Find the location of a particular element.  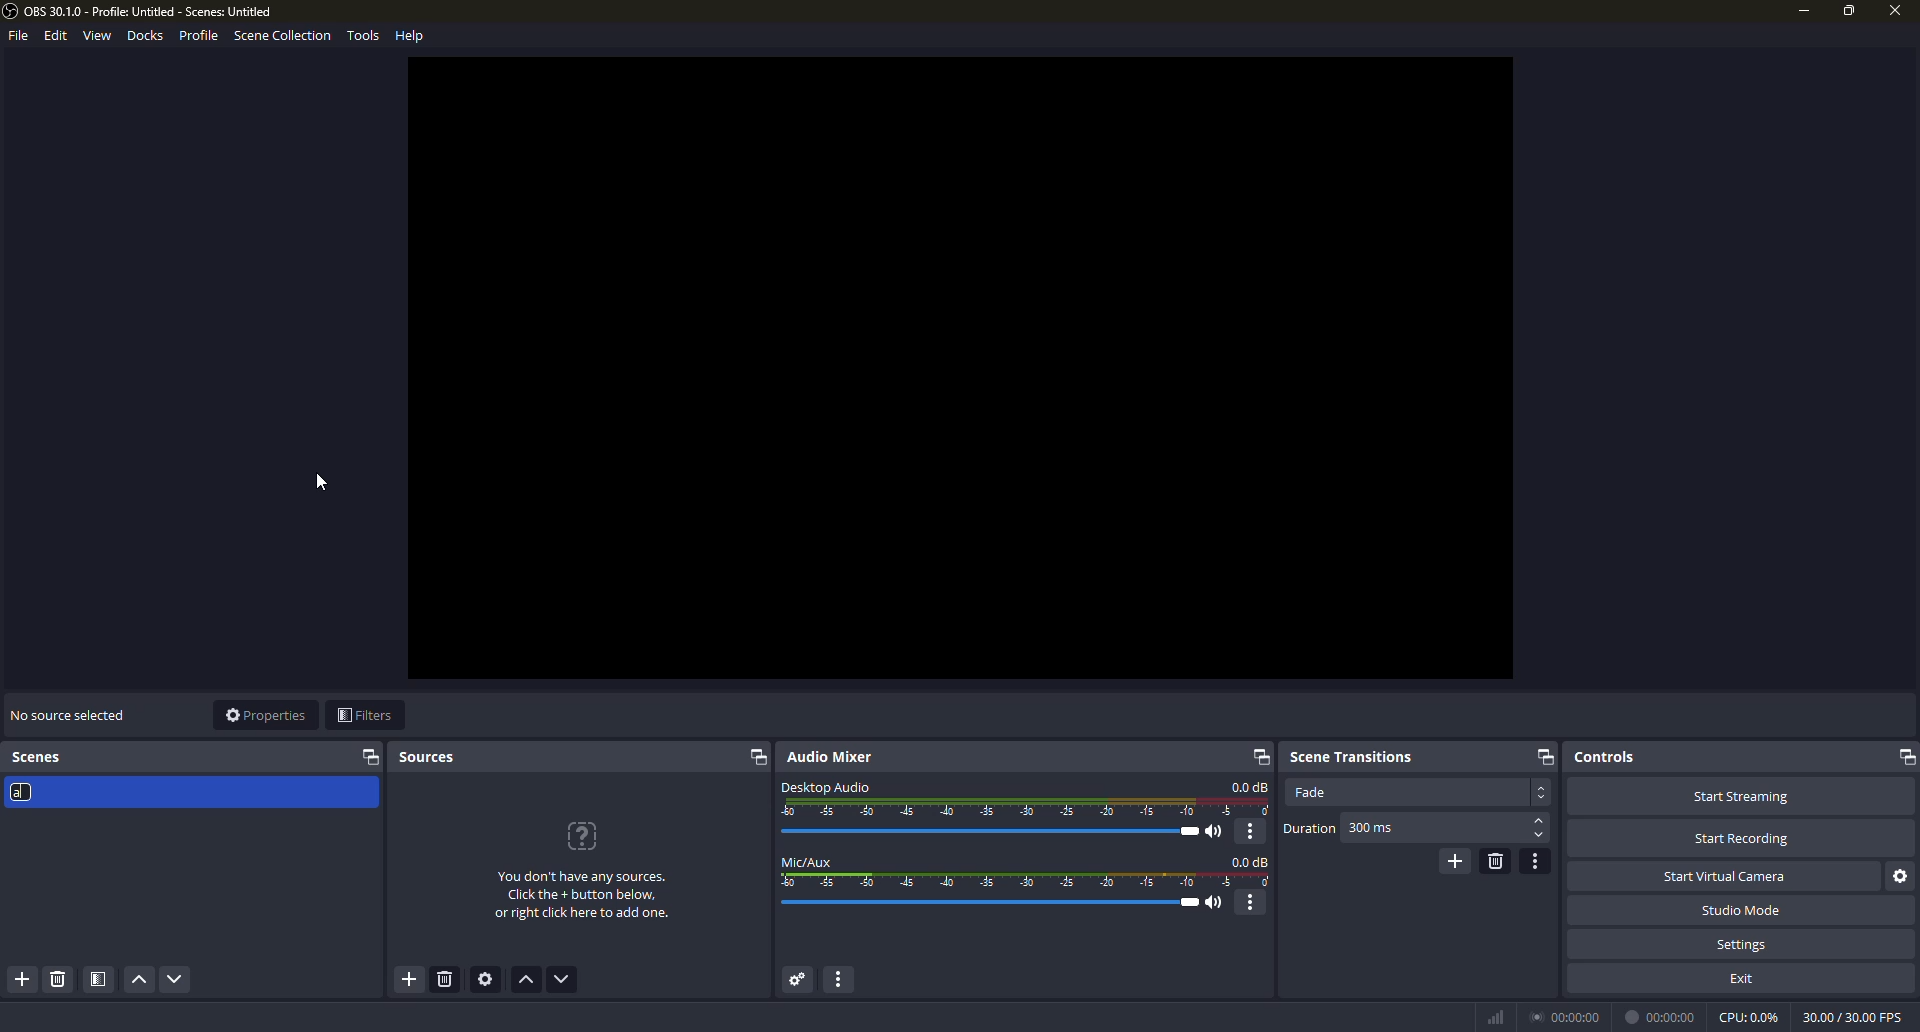

filters is located at coordinates (364, 716).